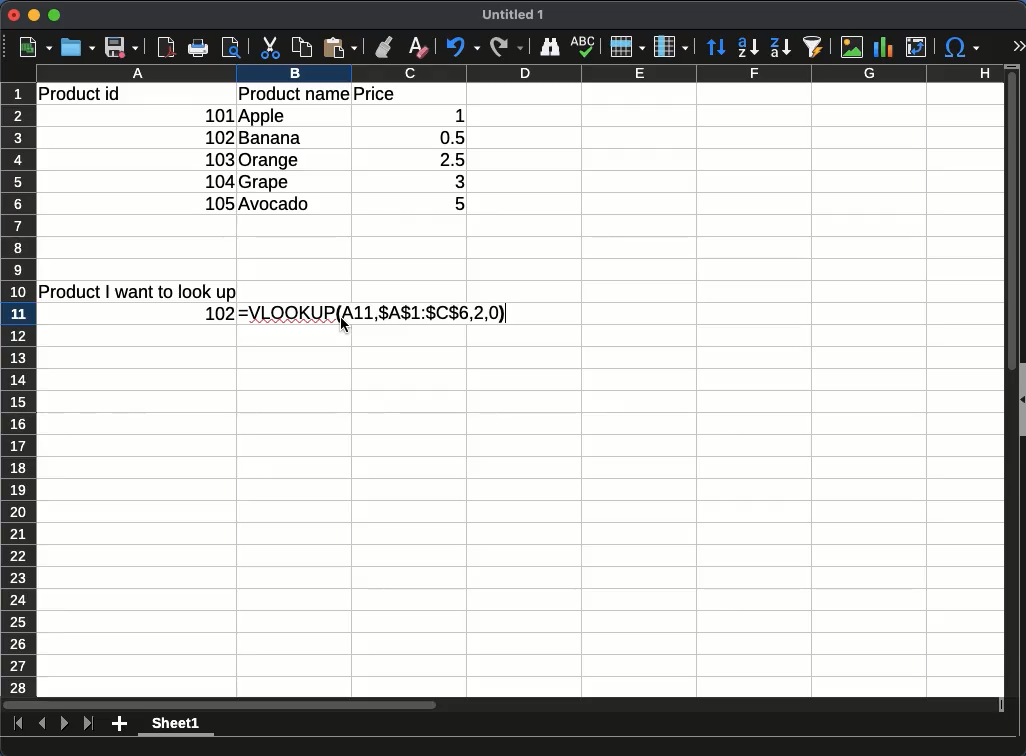  I want to click on descending , so click(781, 48).